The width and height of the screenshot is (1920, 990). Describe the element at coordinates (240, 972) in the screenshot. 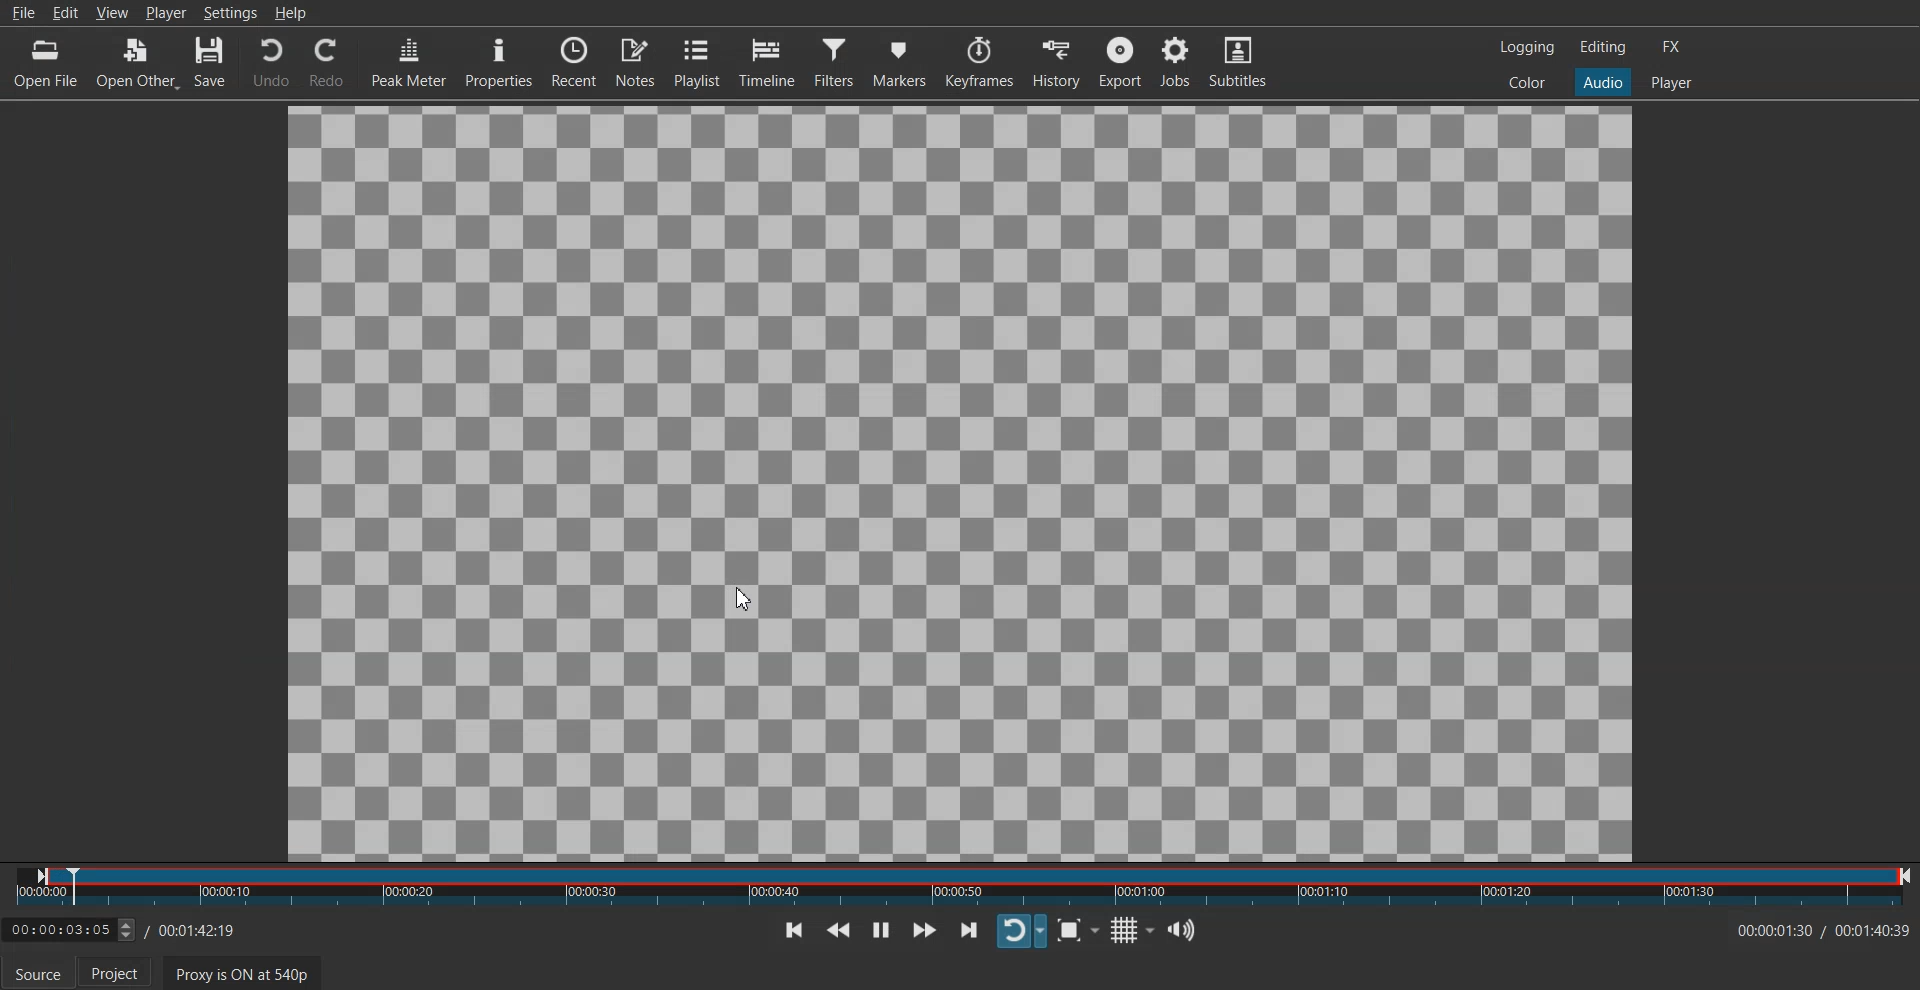

I see `Proxy is ON at 540p ` at that location.